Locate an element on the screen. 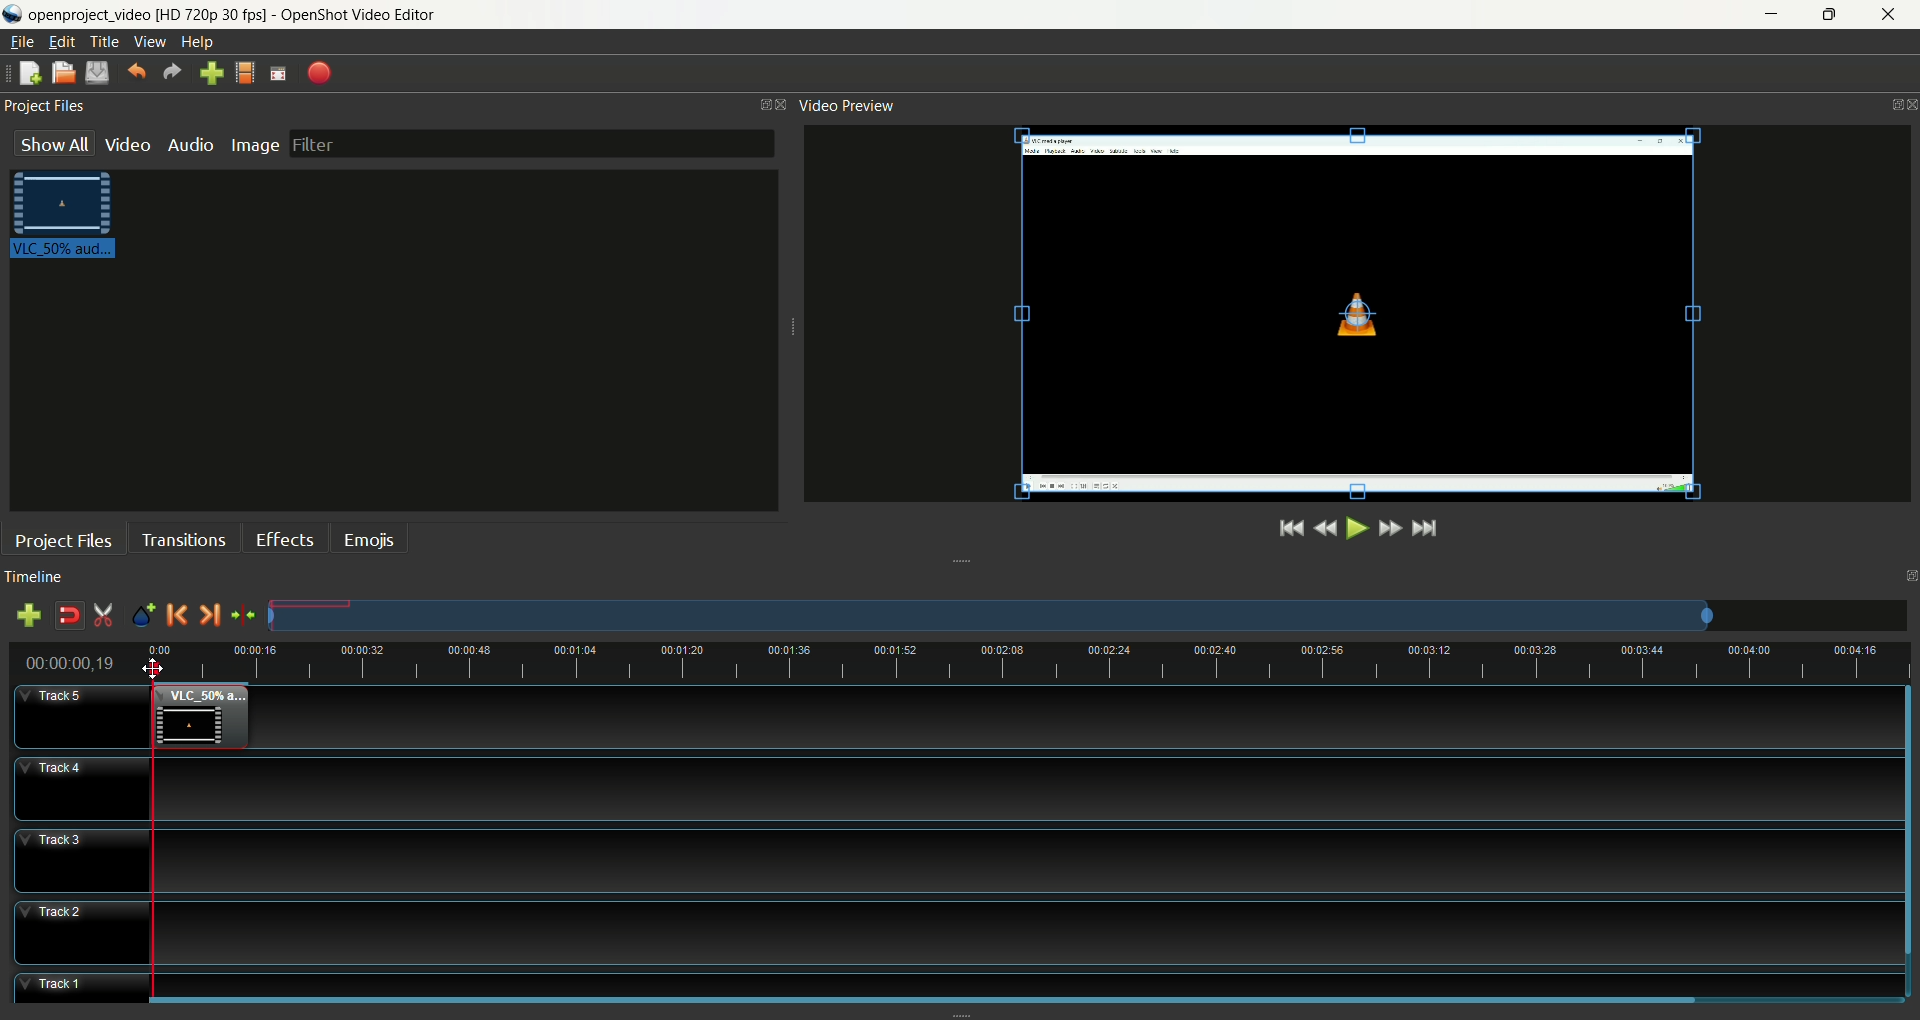 Image resolution: width=1920 pixels, height=1020 pixels. edit is located at coordinates (59, 42).